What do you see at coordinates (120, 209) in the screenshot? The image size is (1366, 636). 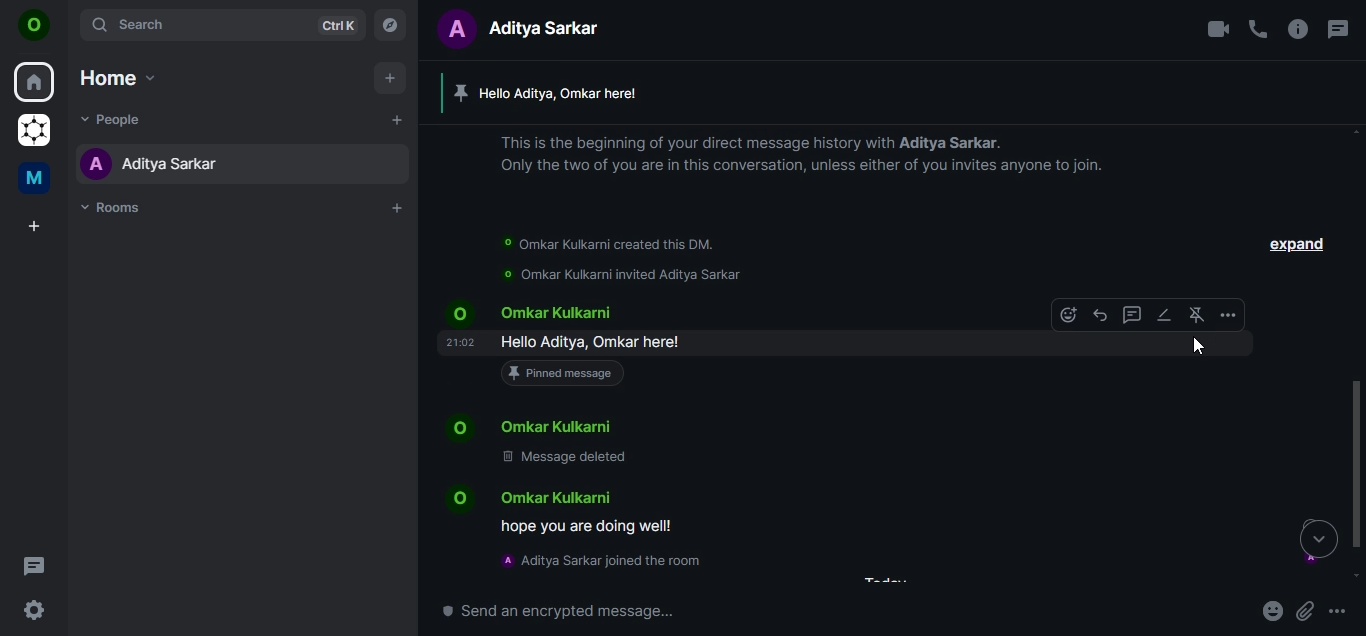 I see `rooms` at bounding box center [120, 209].